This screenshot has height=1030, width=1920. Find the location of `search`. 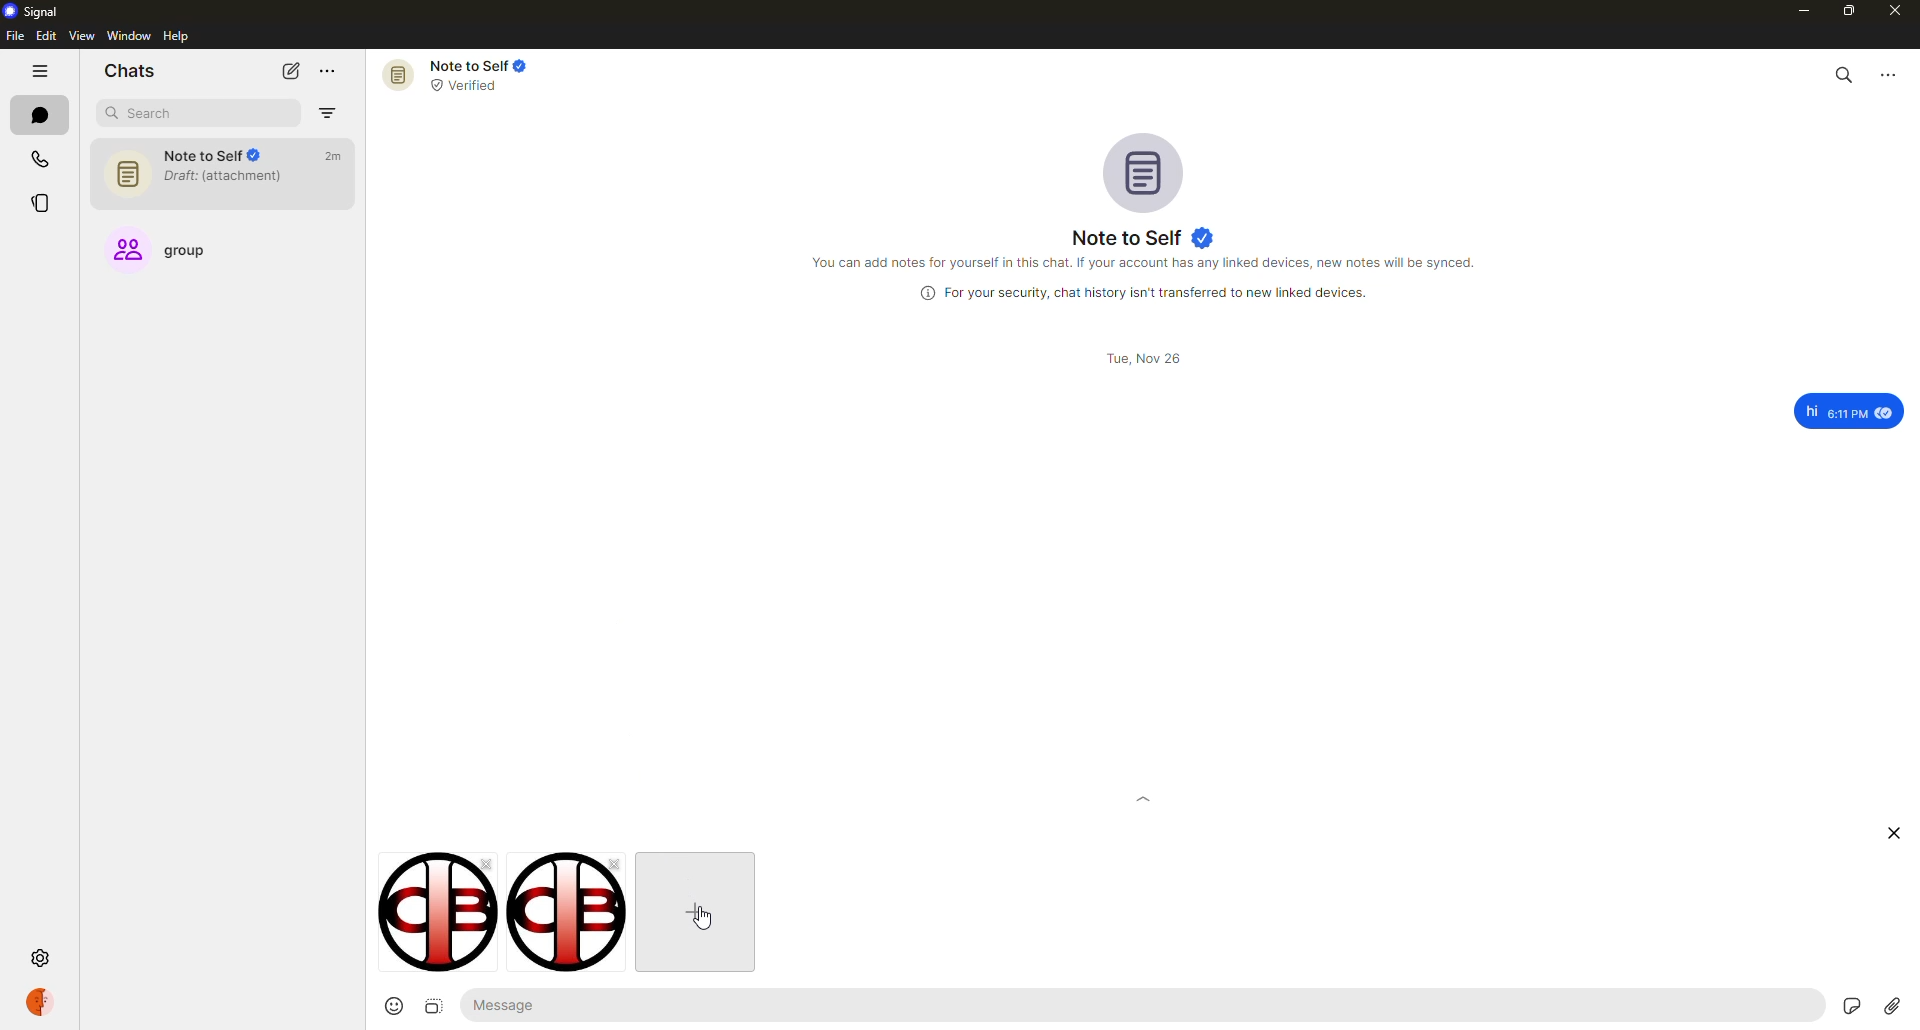

search is located at coordinates (1842, 73).